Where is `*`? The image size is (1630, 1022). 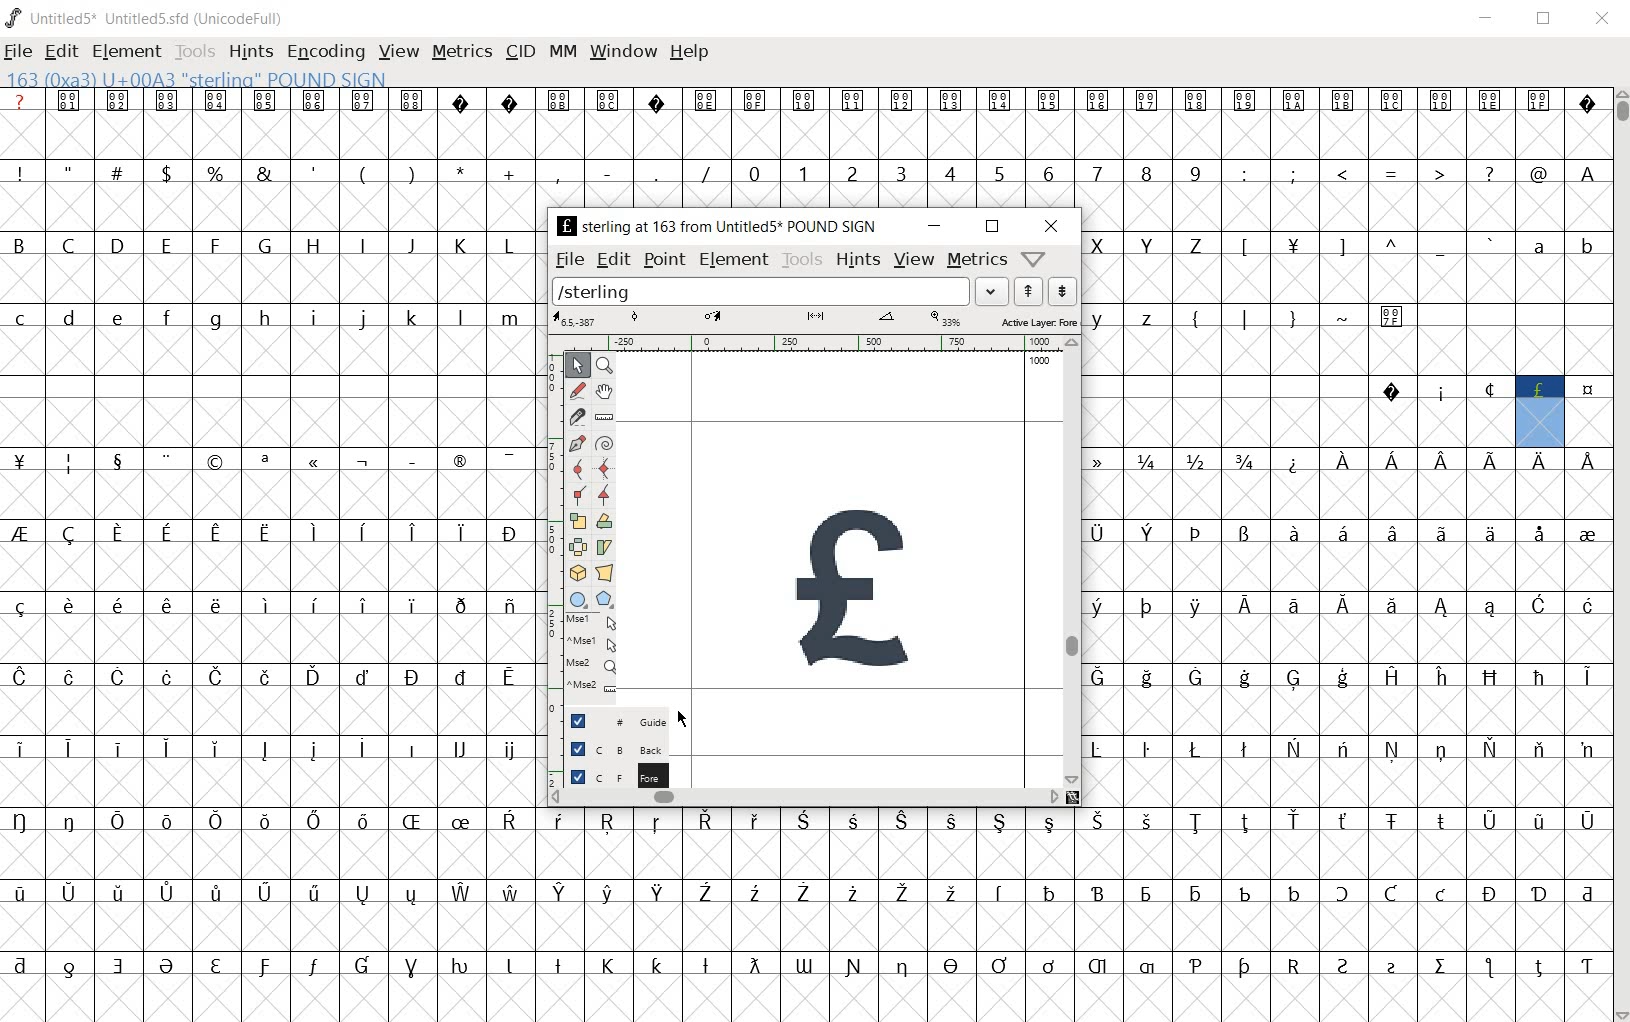 * is located at coordinates (463, 171).